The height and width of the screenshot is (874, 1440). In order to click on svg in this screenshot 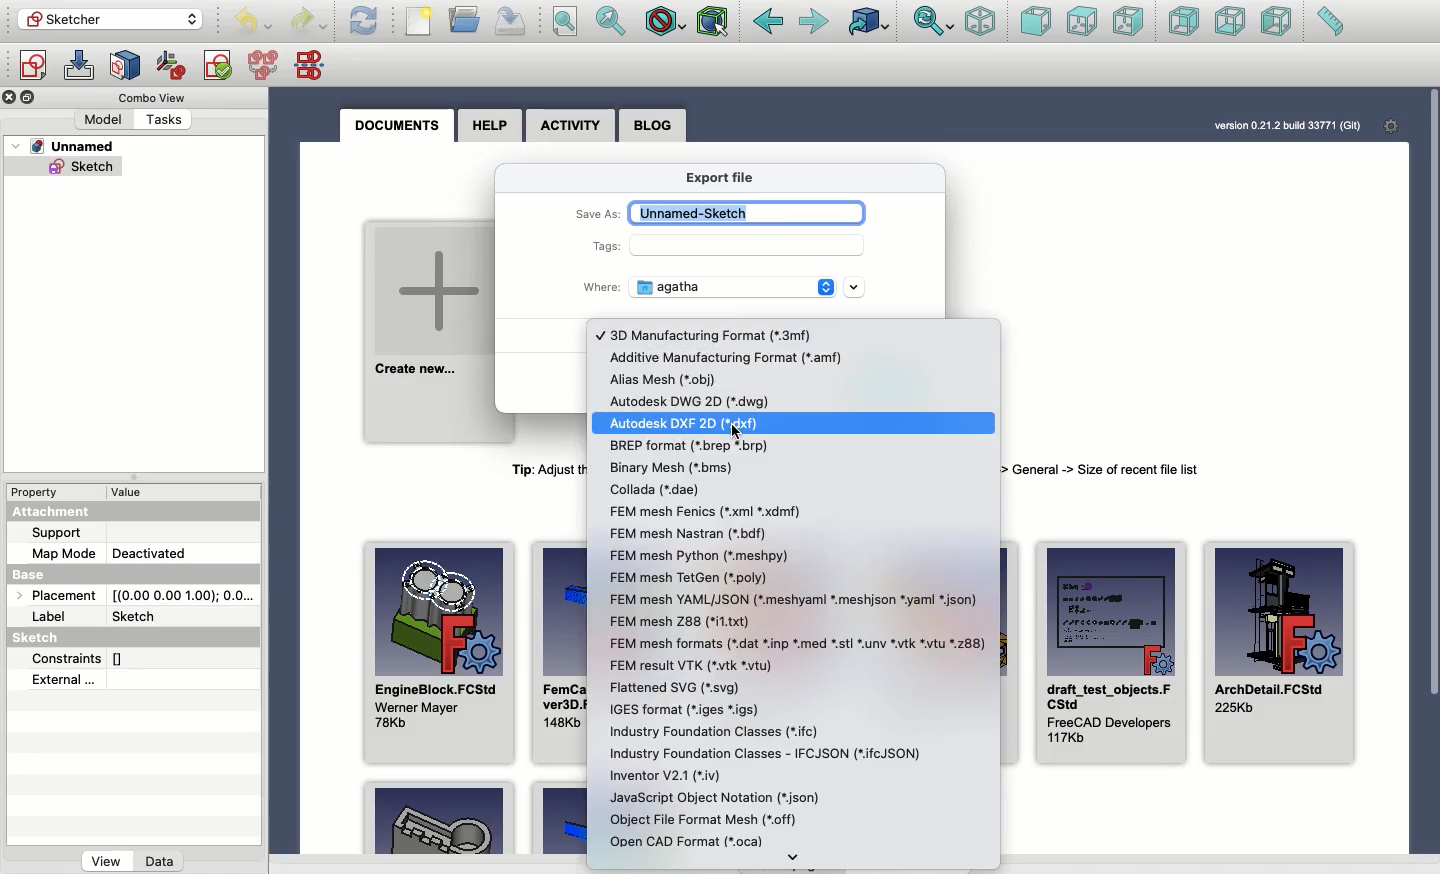, I will do `click(673, 689)`.